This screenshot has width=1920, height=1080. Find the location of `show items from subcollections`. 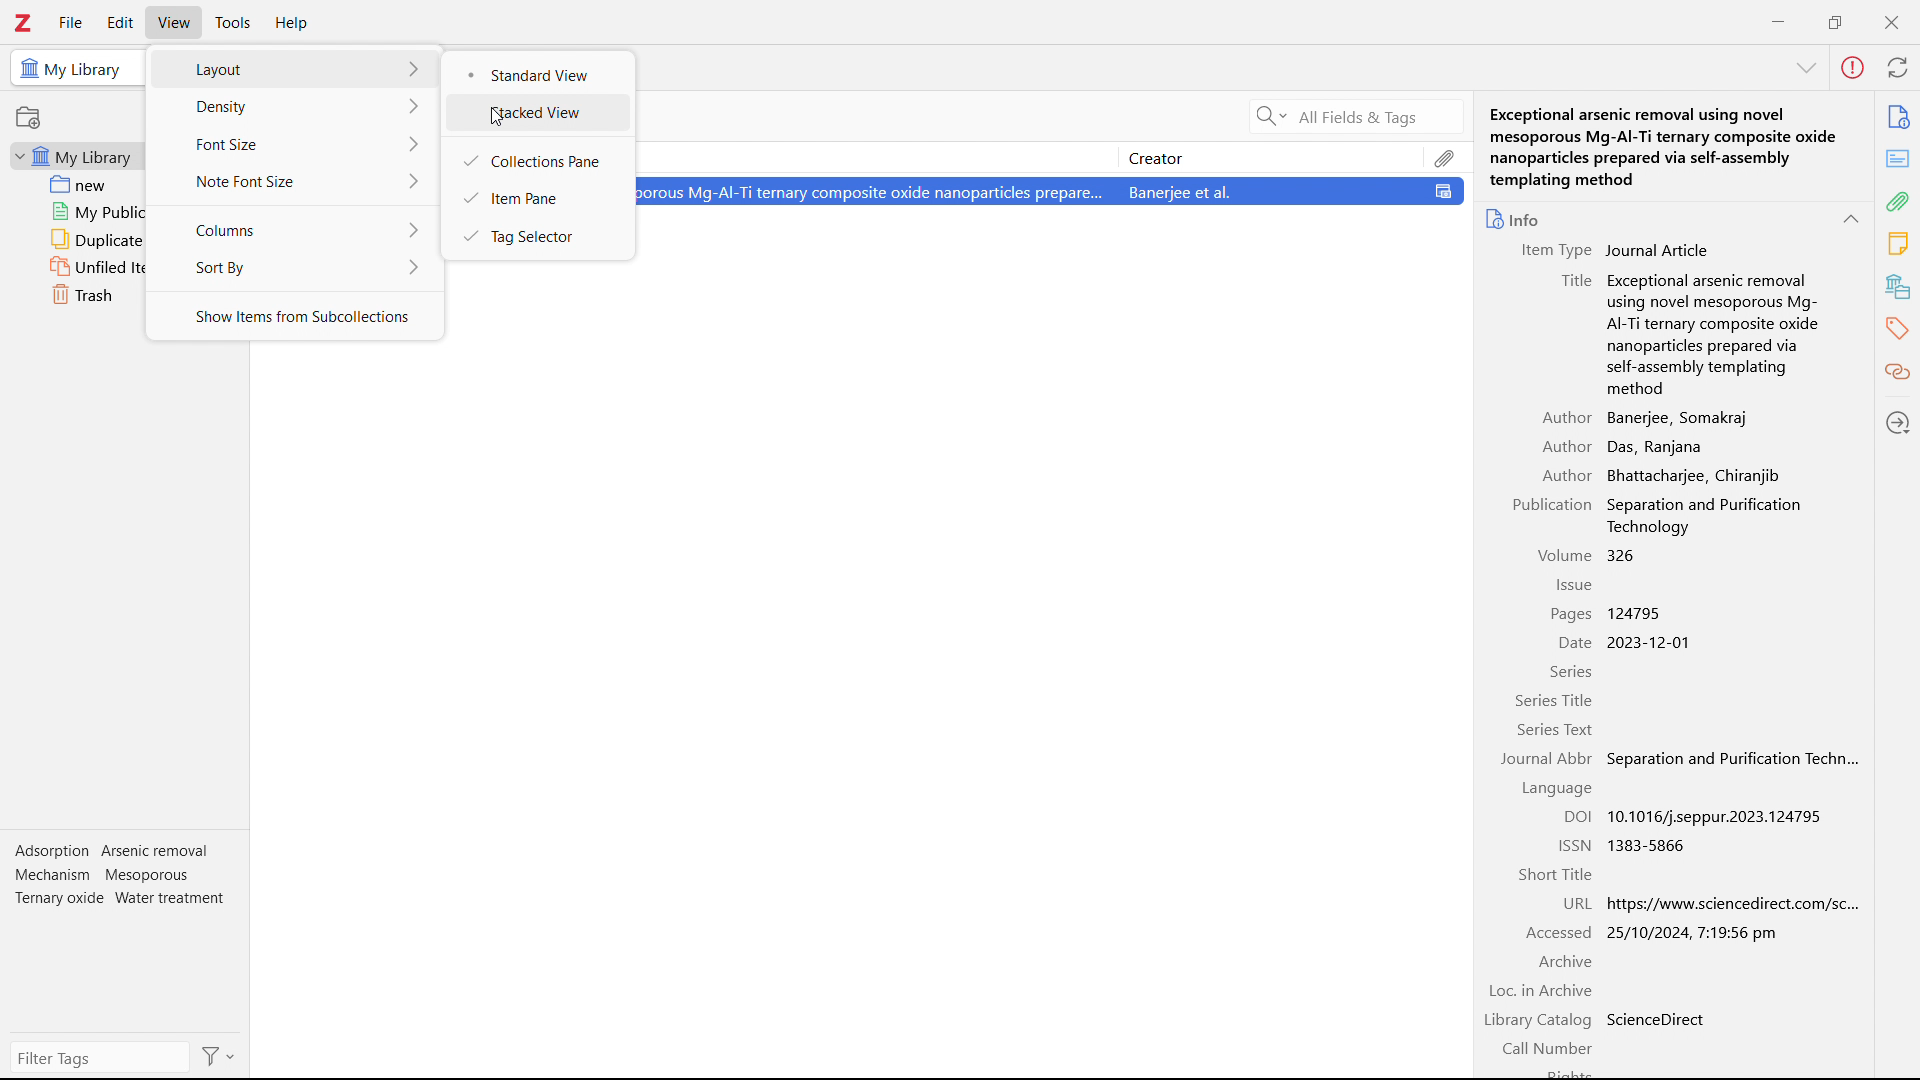

show items from subcollections is located at coordinates (295, 317).